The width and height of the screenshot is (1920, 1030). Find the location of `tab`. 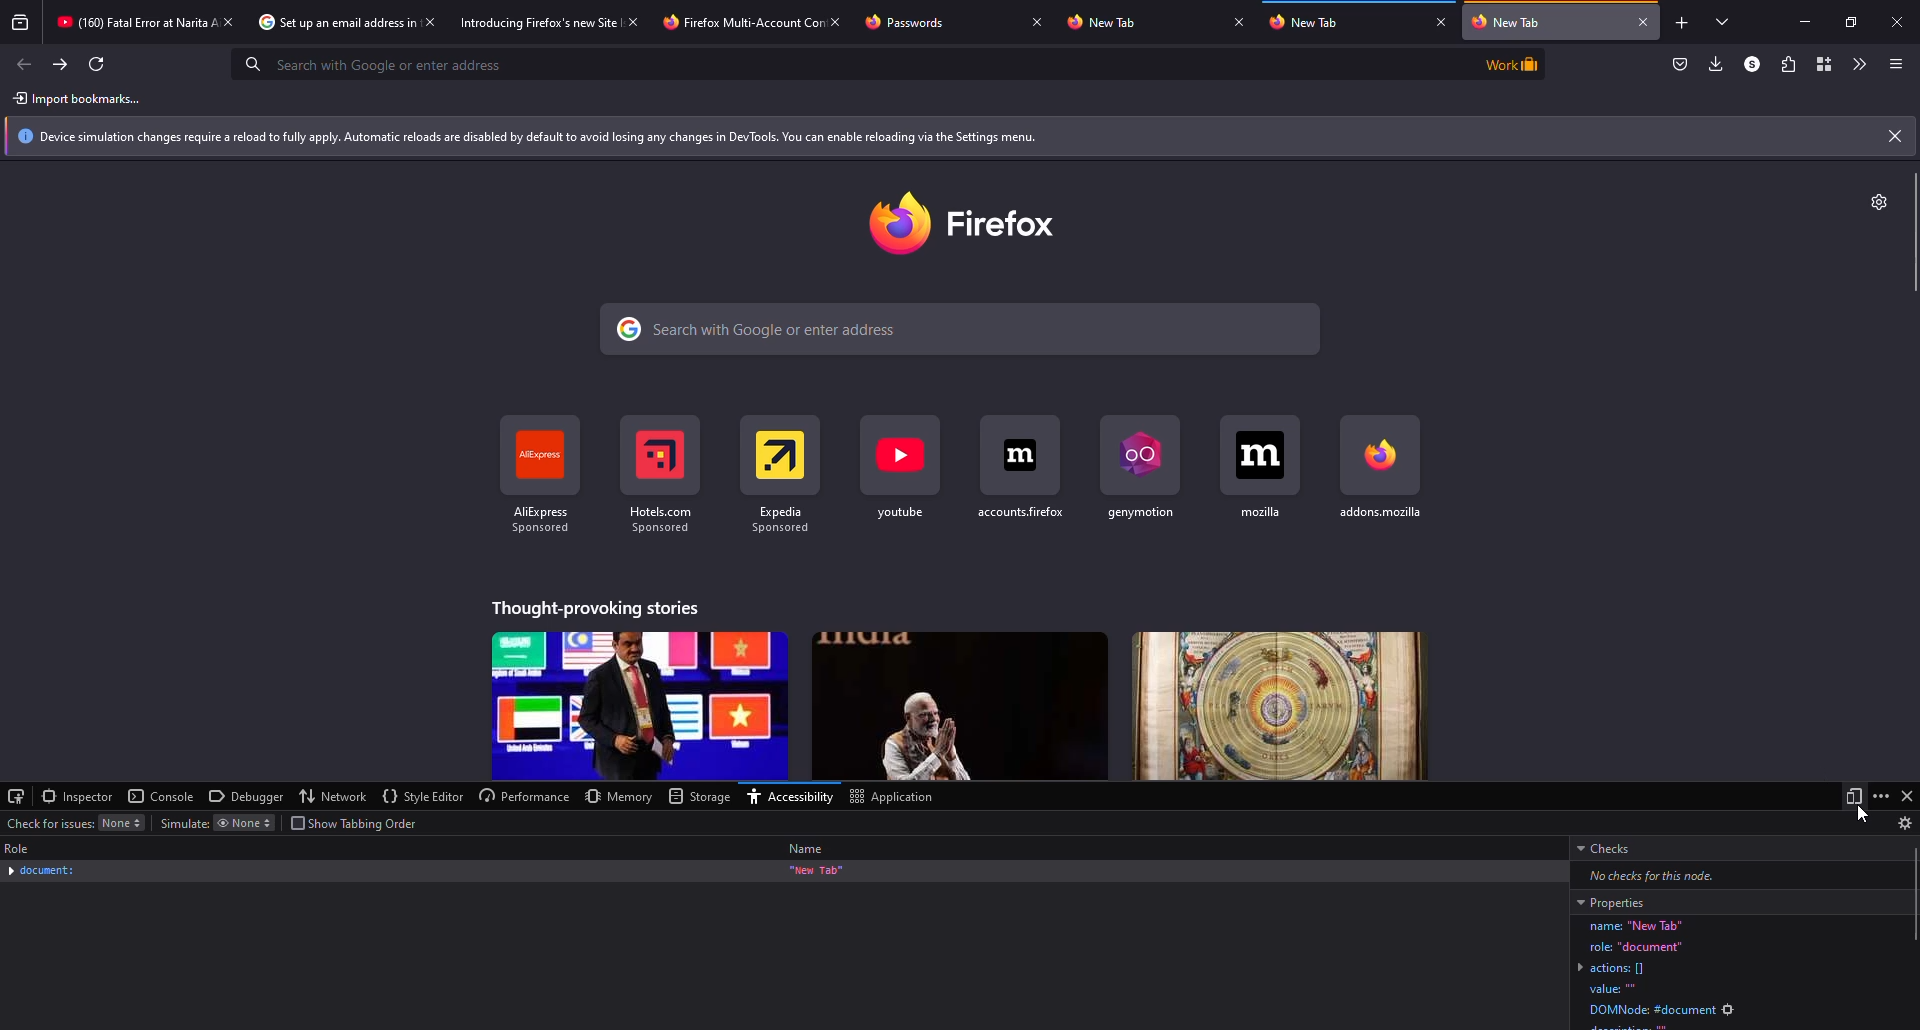

tab is located at coordinates (911, 21).